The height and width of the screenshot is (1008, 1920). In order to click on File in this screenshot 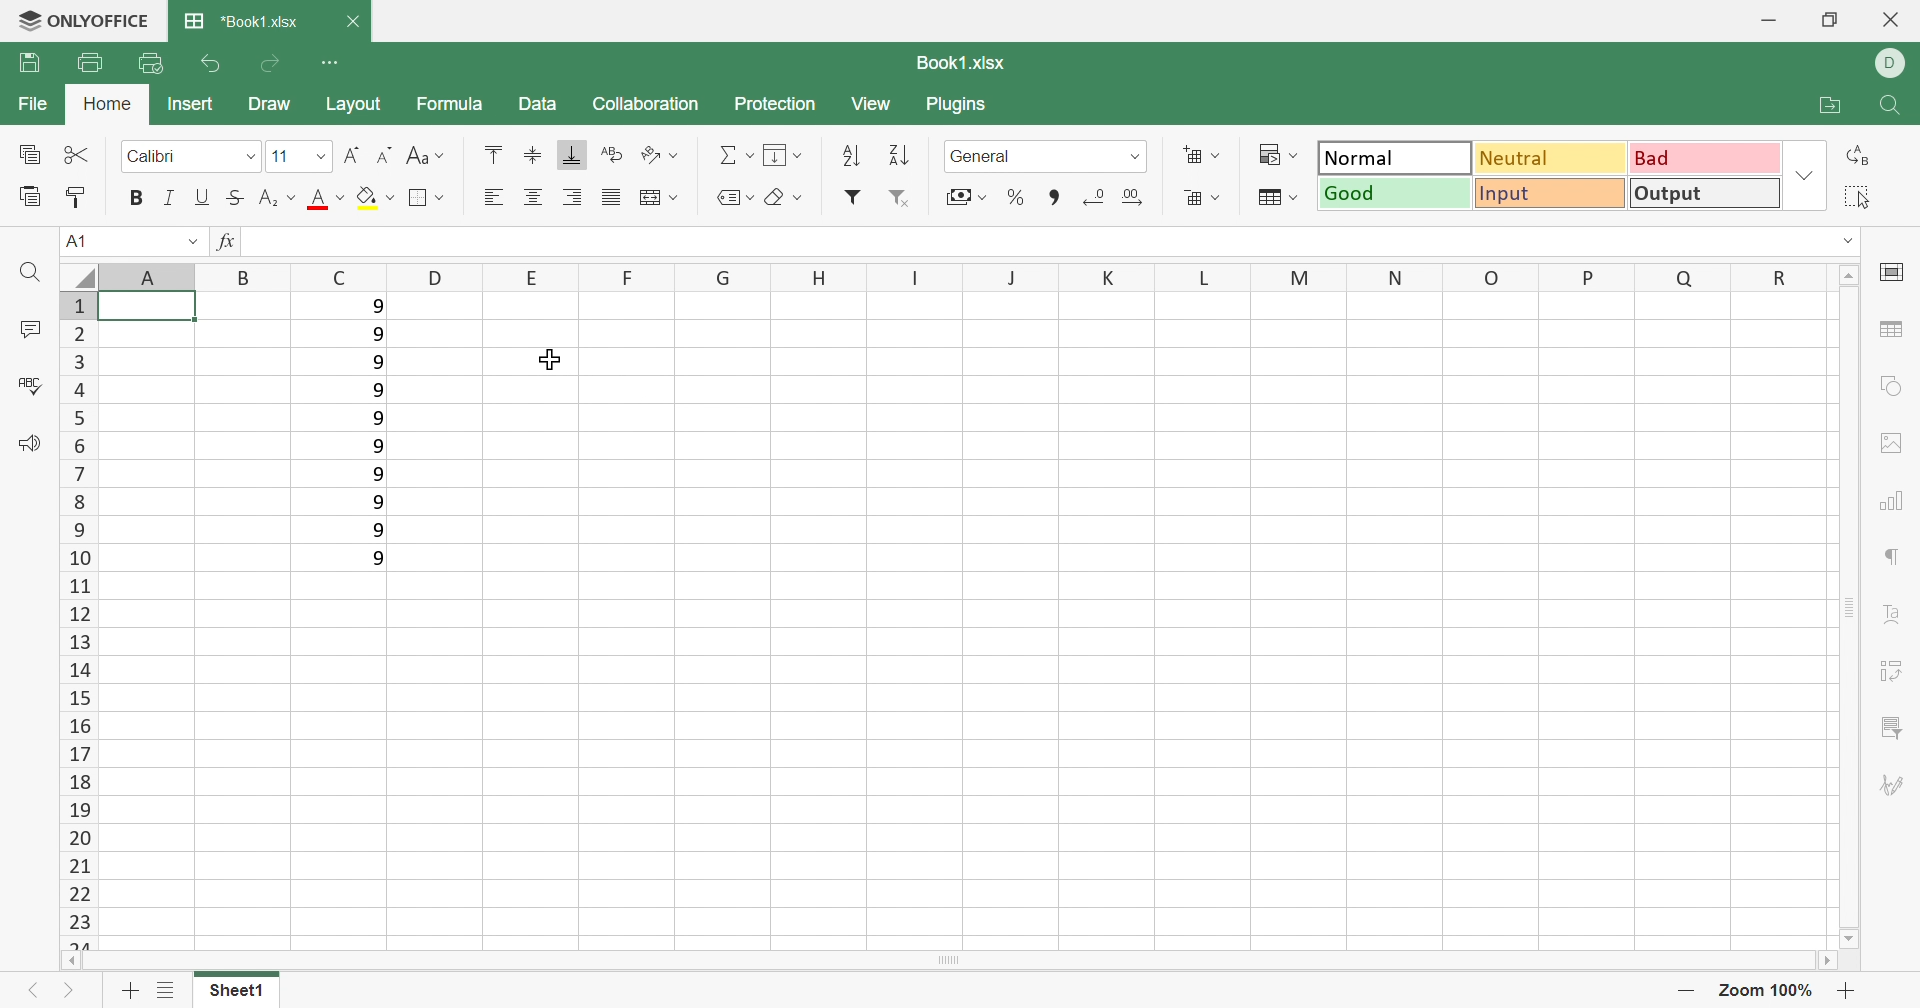, I will do `click(38, 104)`.